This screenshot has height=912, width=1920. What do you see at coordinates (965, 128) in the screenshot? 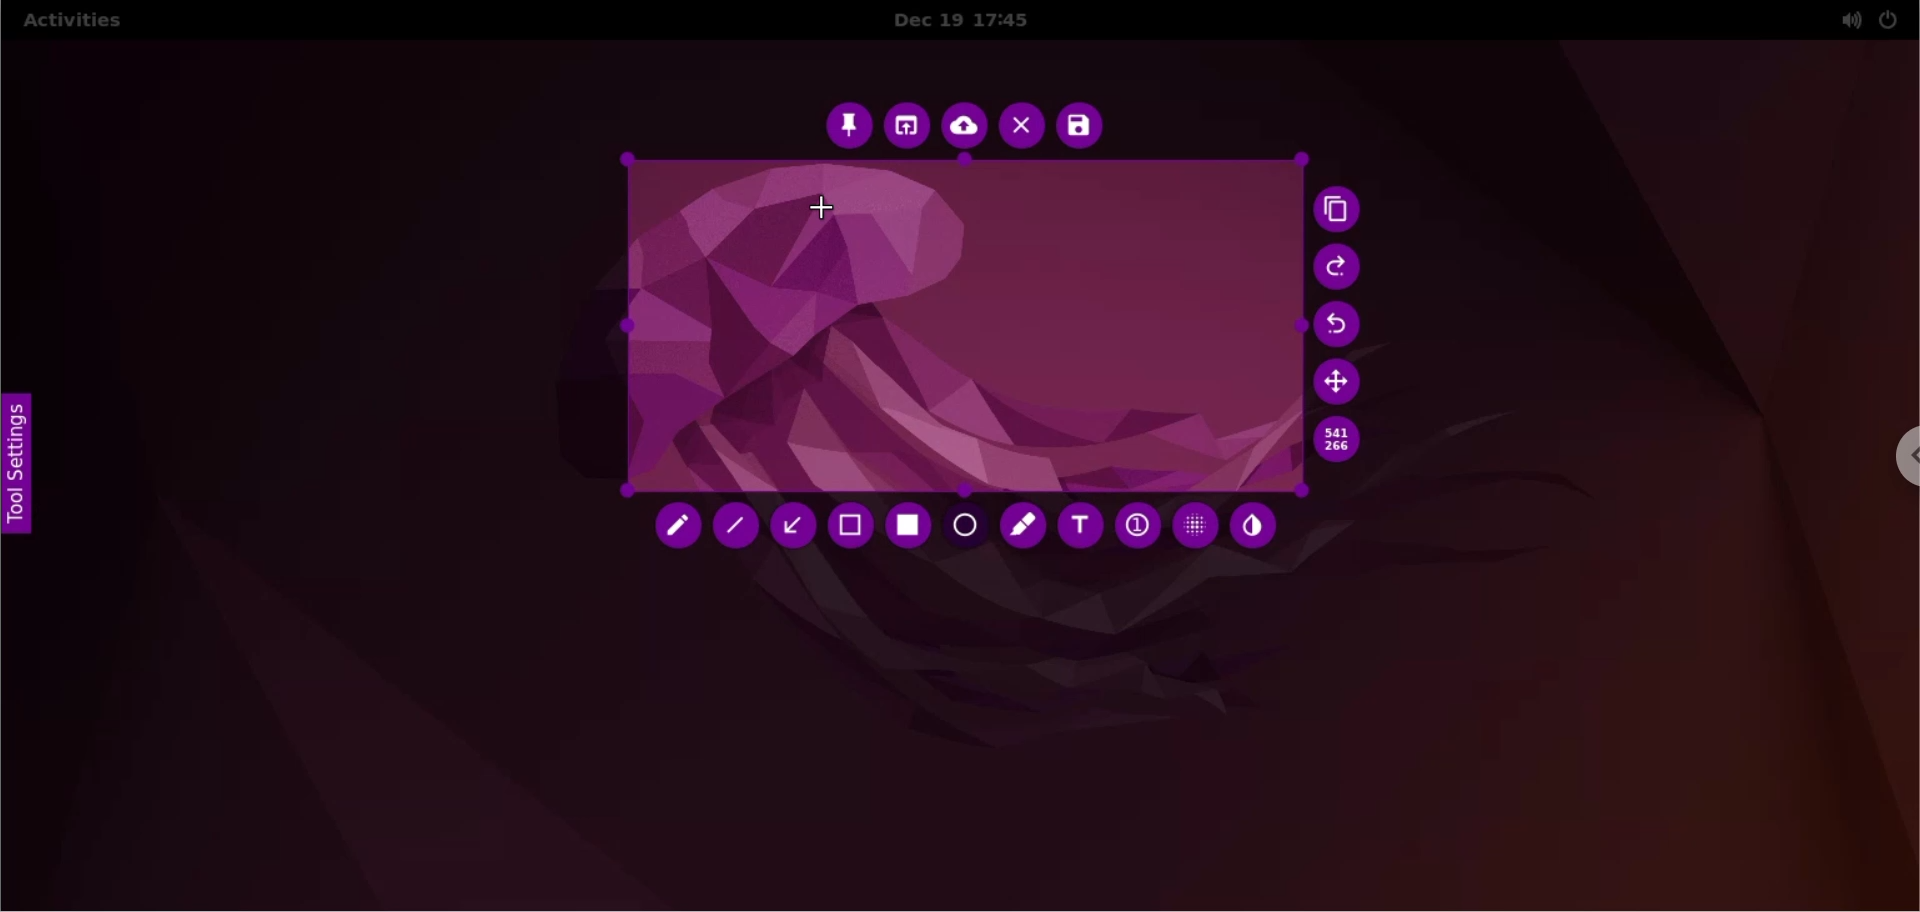
I see `upload ` at bounding box center [965, 128].